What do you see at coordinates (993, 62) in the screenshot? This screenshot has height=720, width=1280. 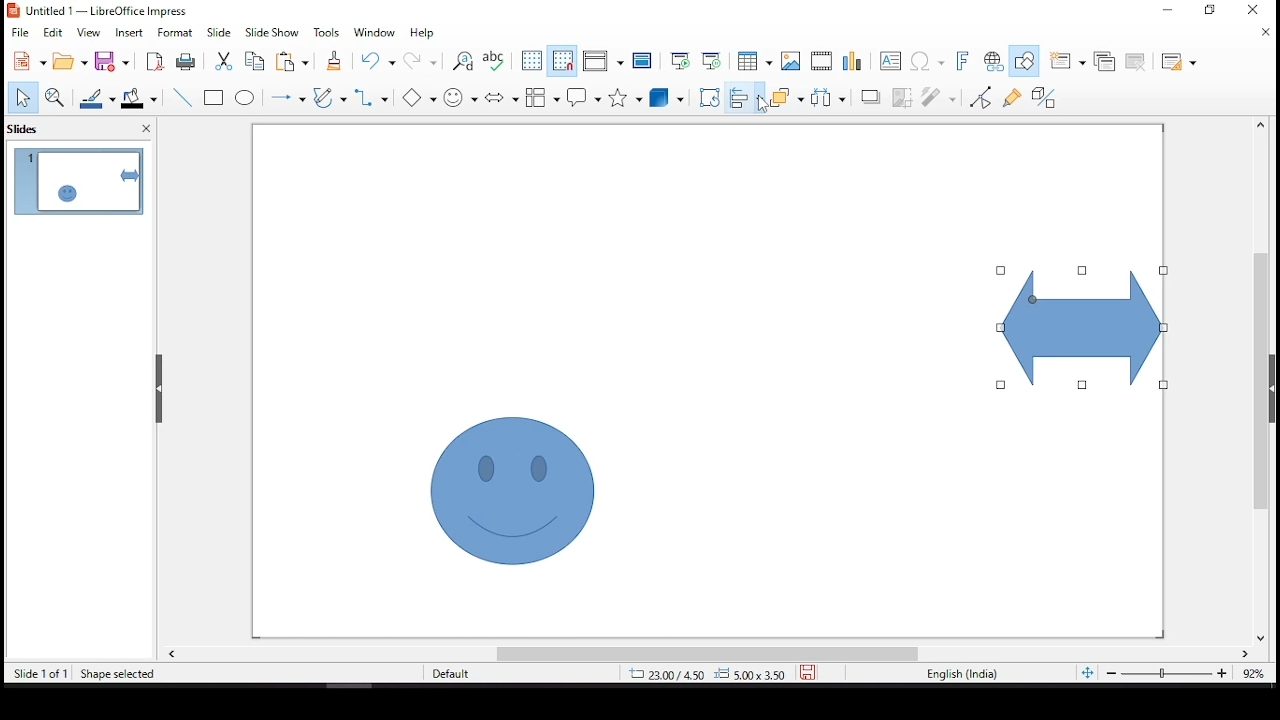 I see `insert hyperlink` at bounding box center [993, 62].